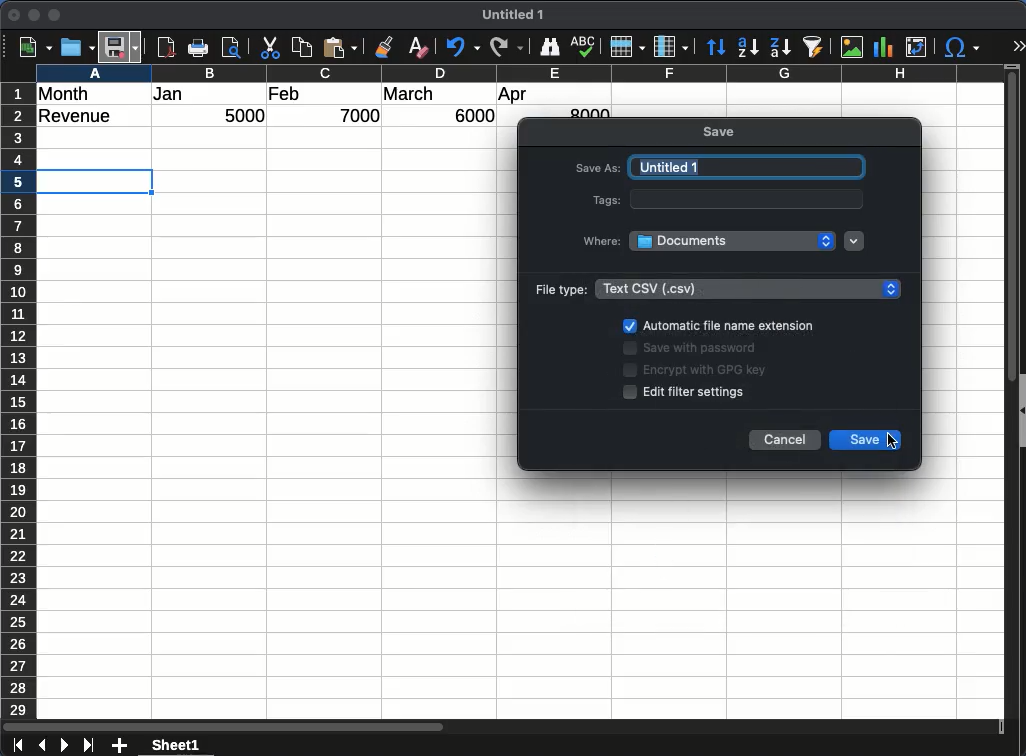  What do you see at coordinates (1018, 46) in the screenshot?
I see `expand` at bounding box center [1018, 46].